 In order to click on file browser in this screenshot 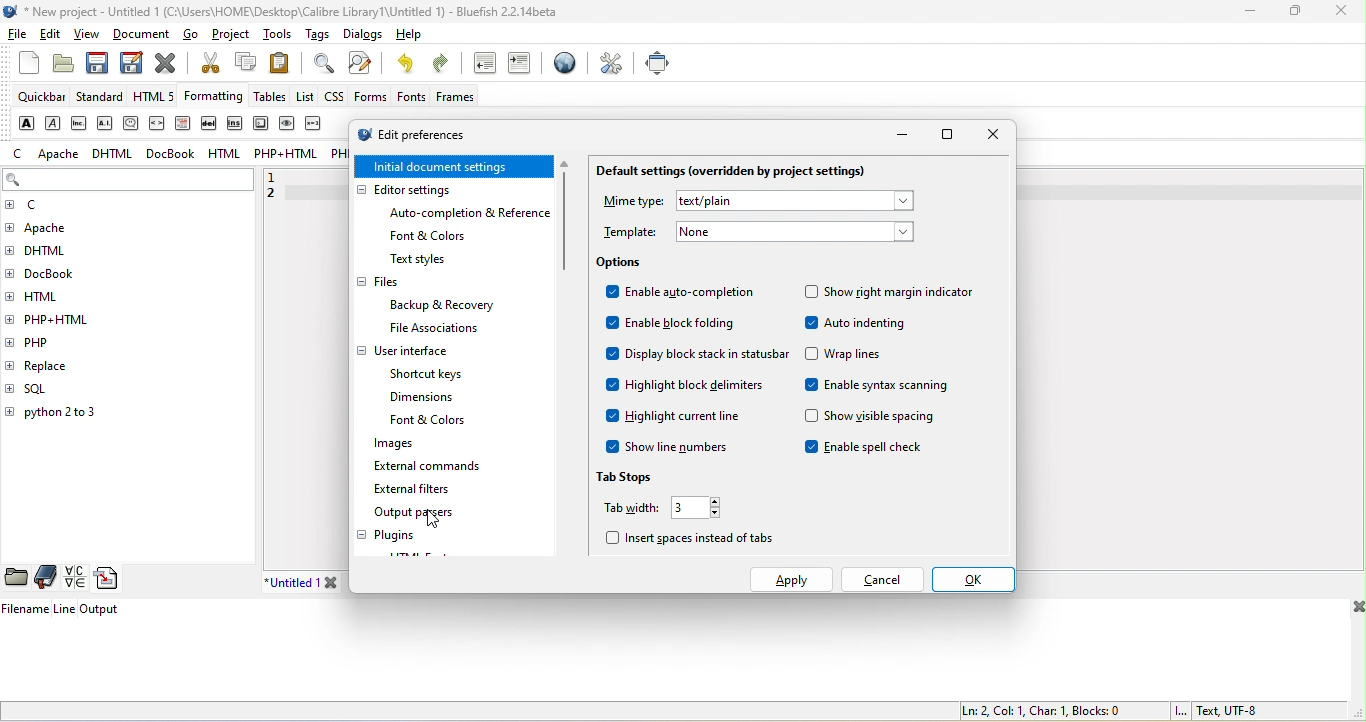, I will do `click(17, 578)`.